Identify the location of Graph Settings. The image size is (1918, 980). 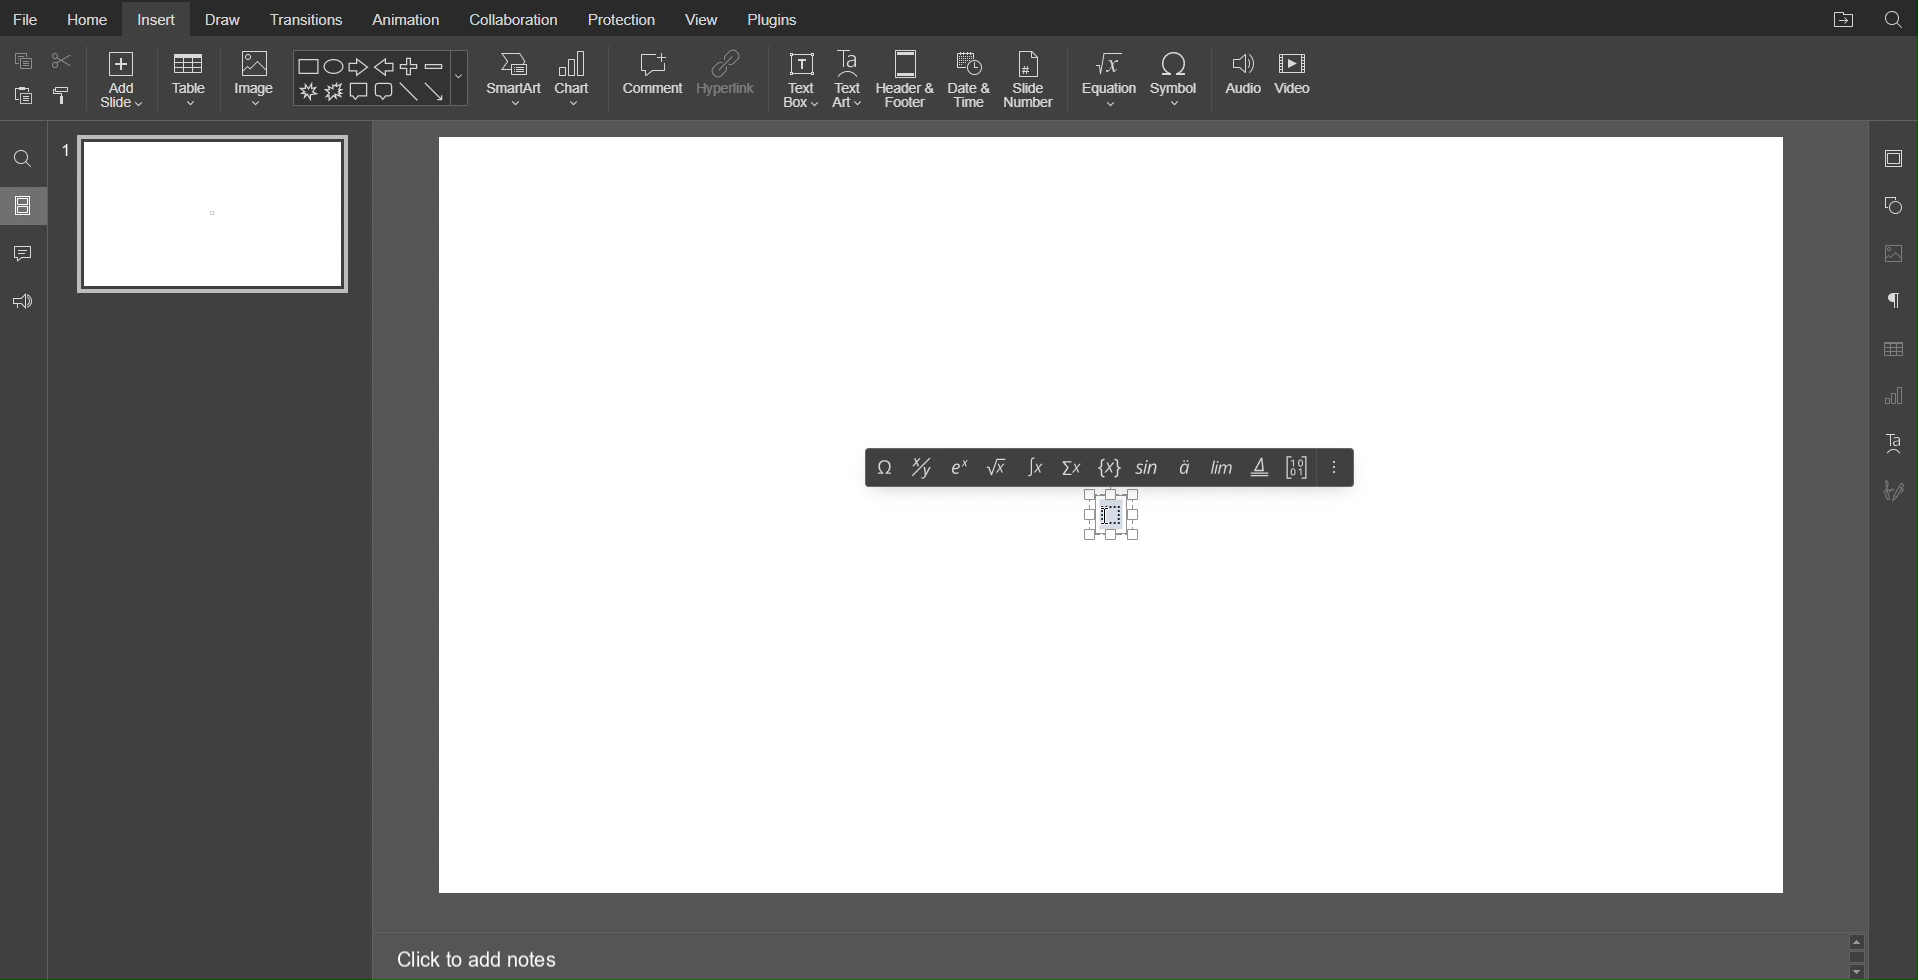
(1892, 398).